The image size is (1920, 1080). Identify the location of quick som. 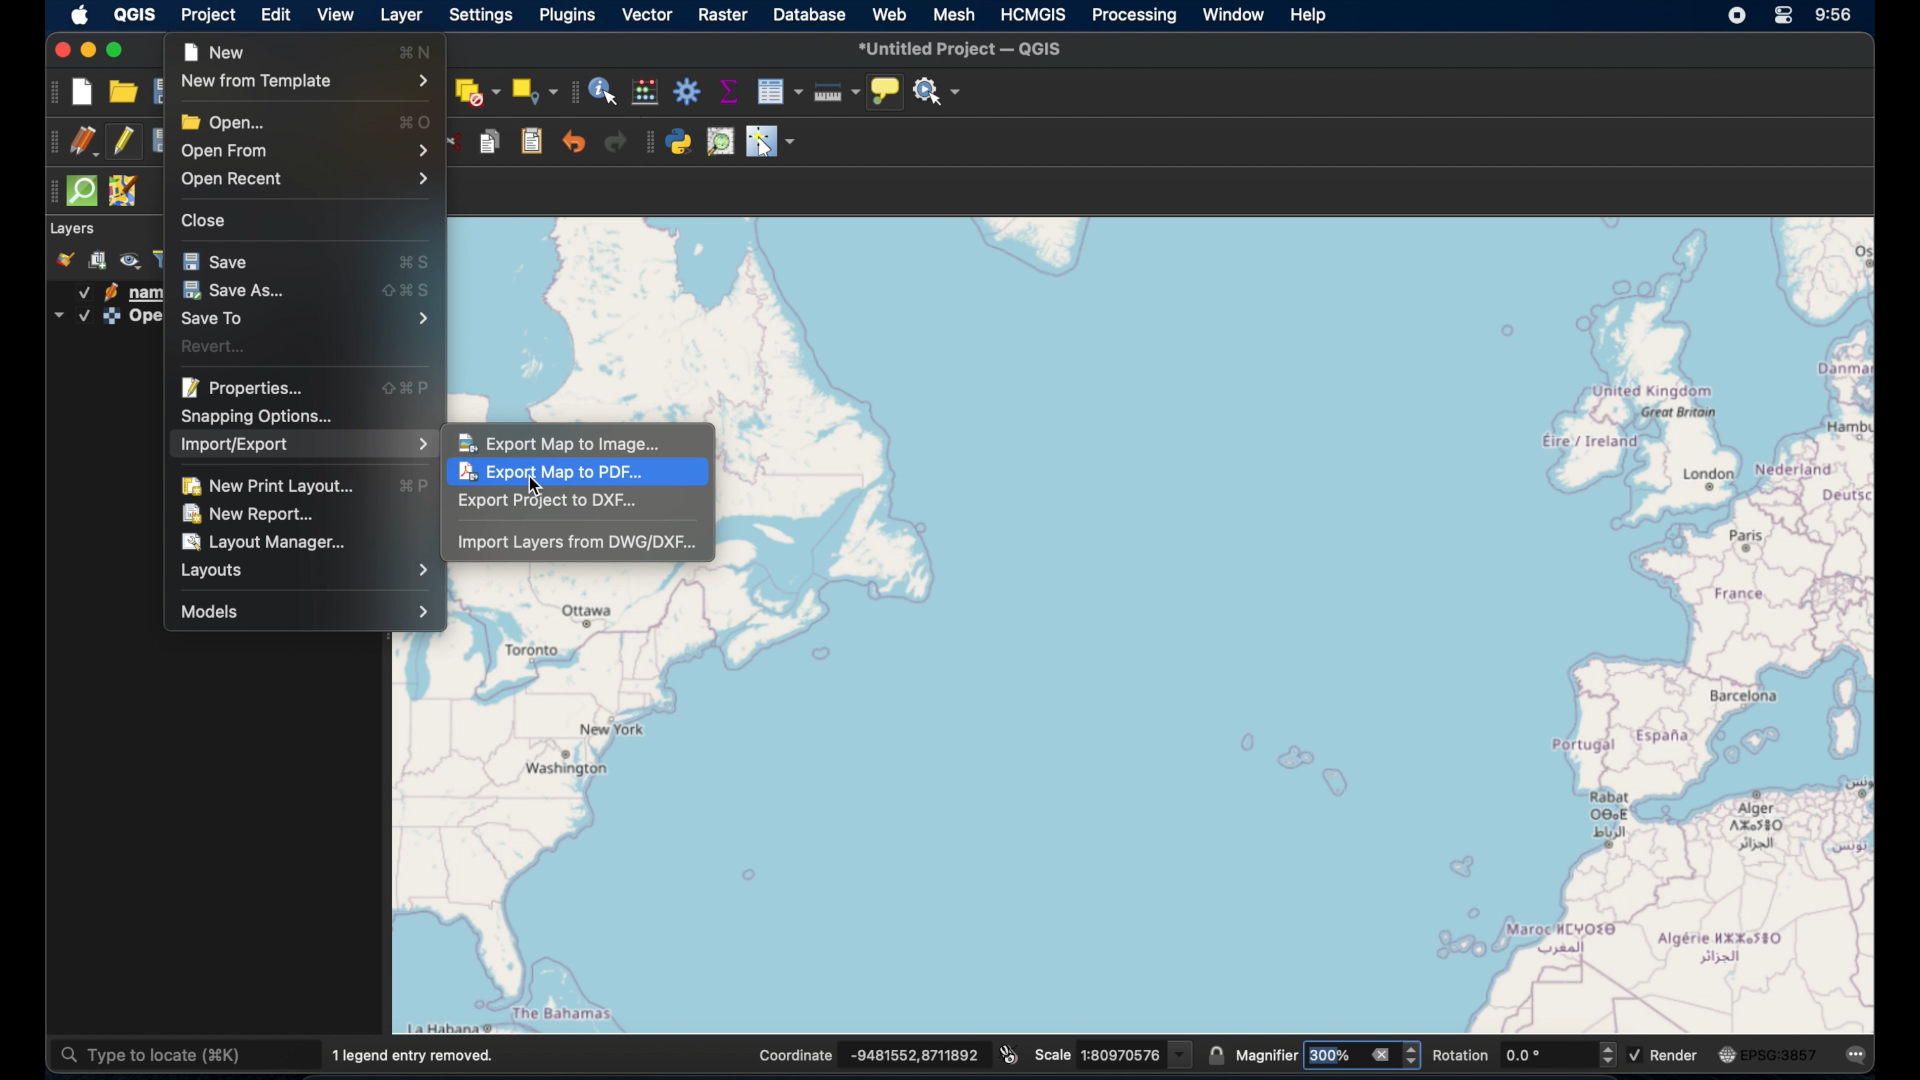
(84, 193).